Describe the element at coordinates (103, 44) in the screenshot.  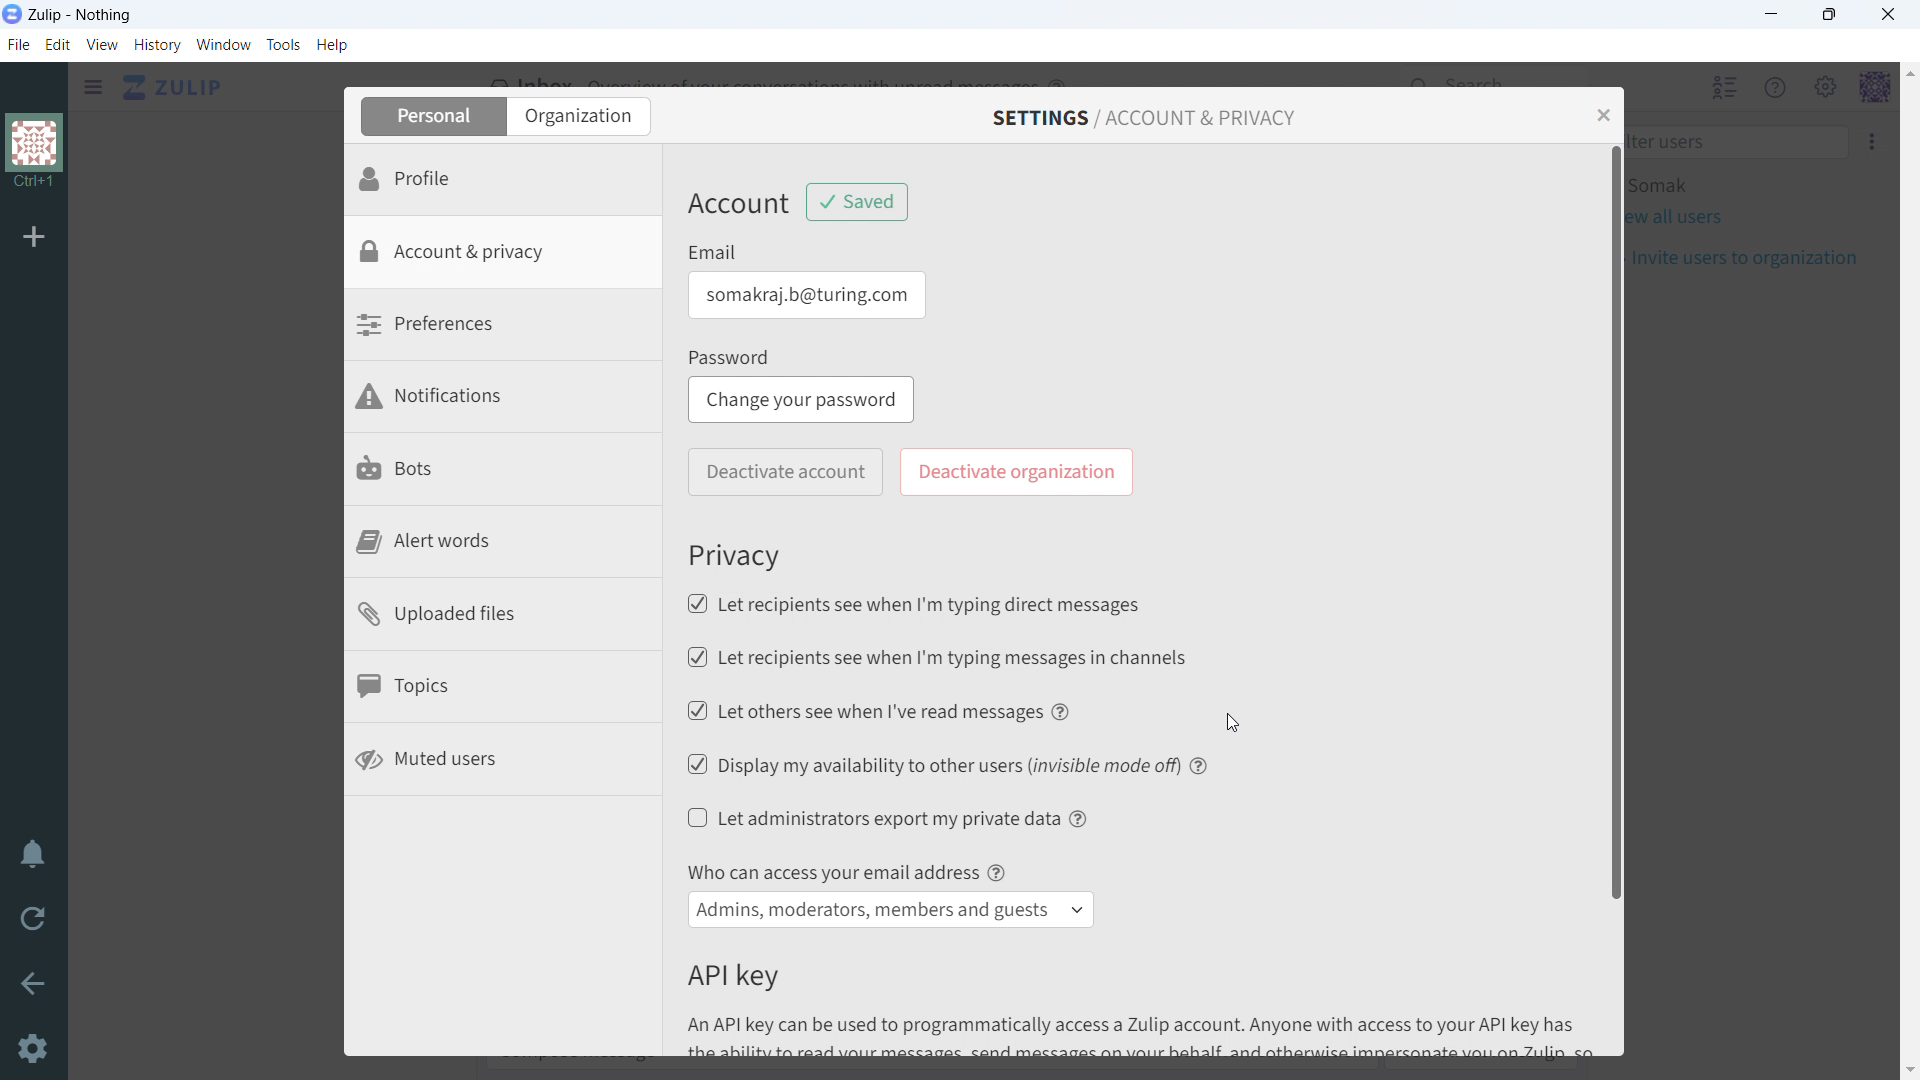
I see `view` at that location.